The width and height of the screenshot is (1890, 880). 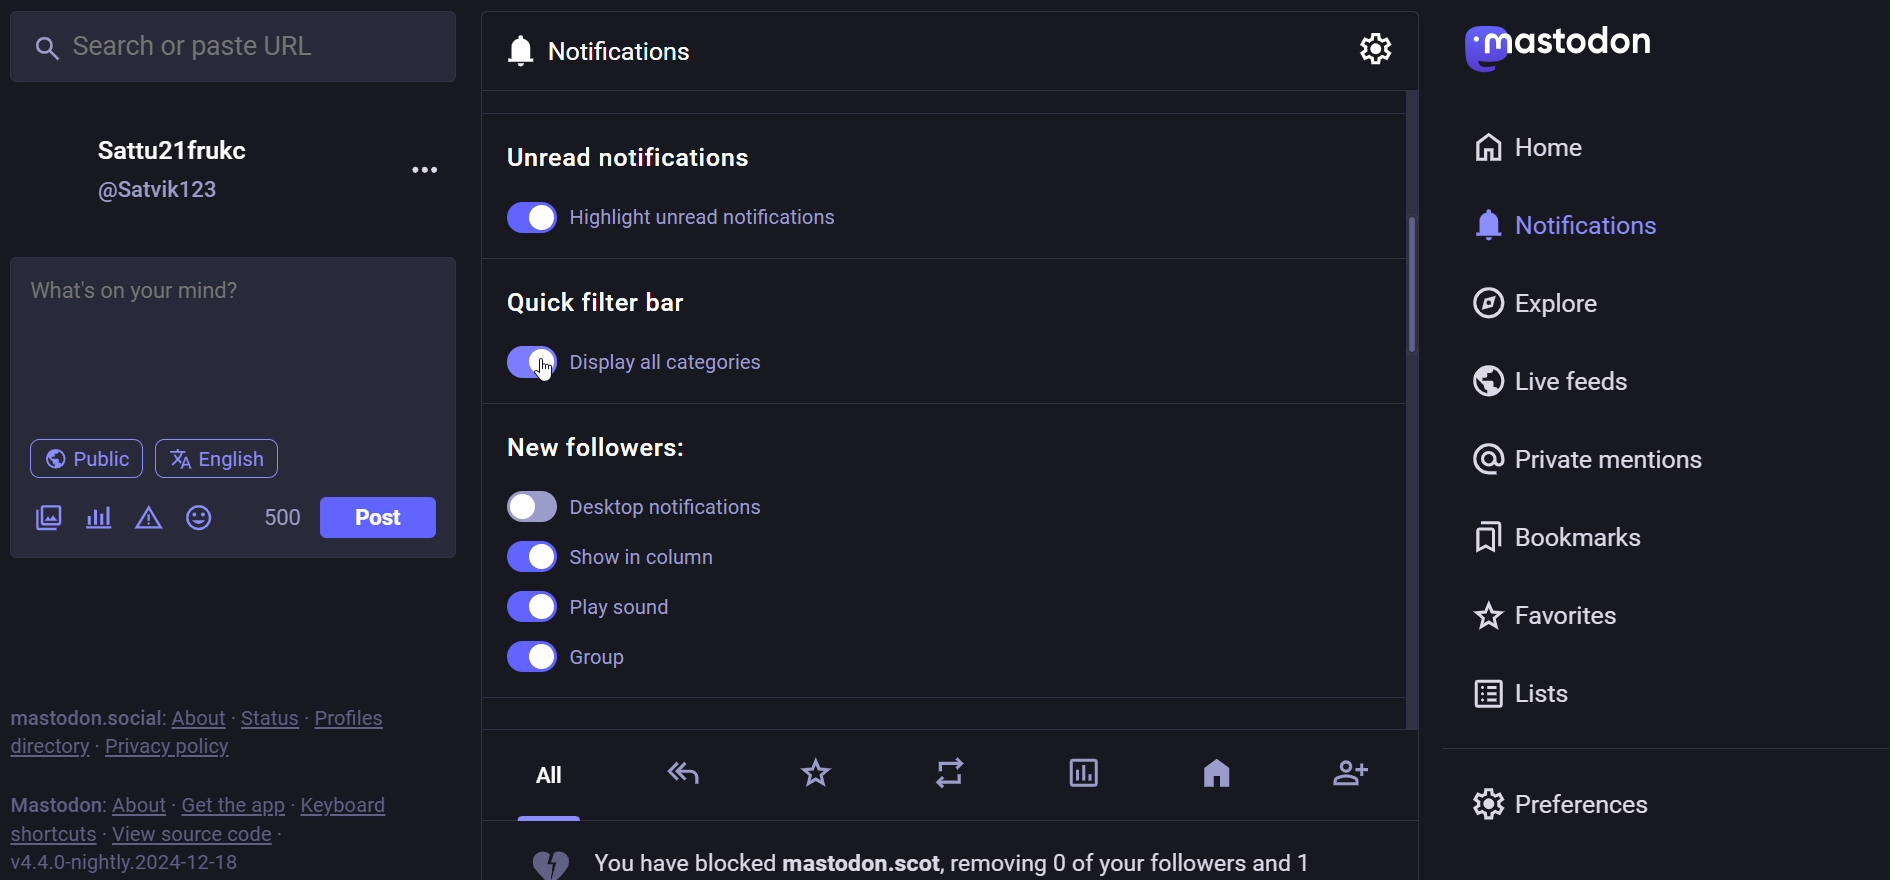 What do you see at coordinates (228, 338) in the screenshot?
I see `What's on your mind?` at bounding box center [228, 338].